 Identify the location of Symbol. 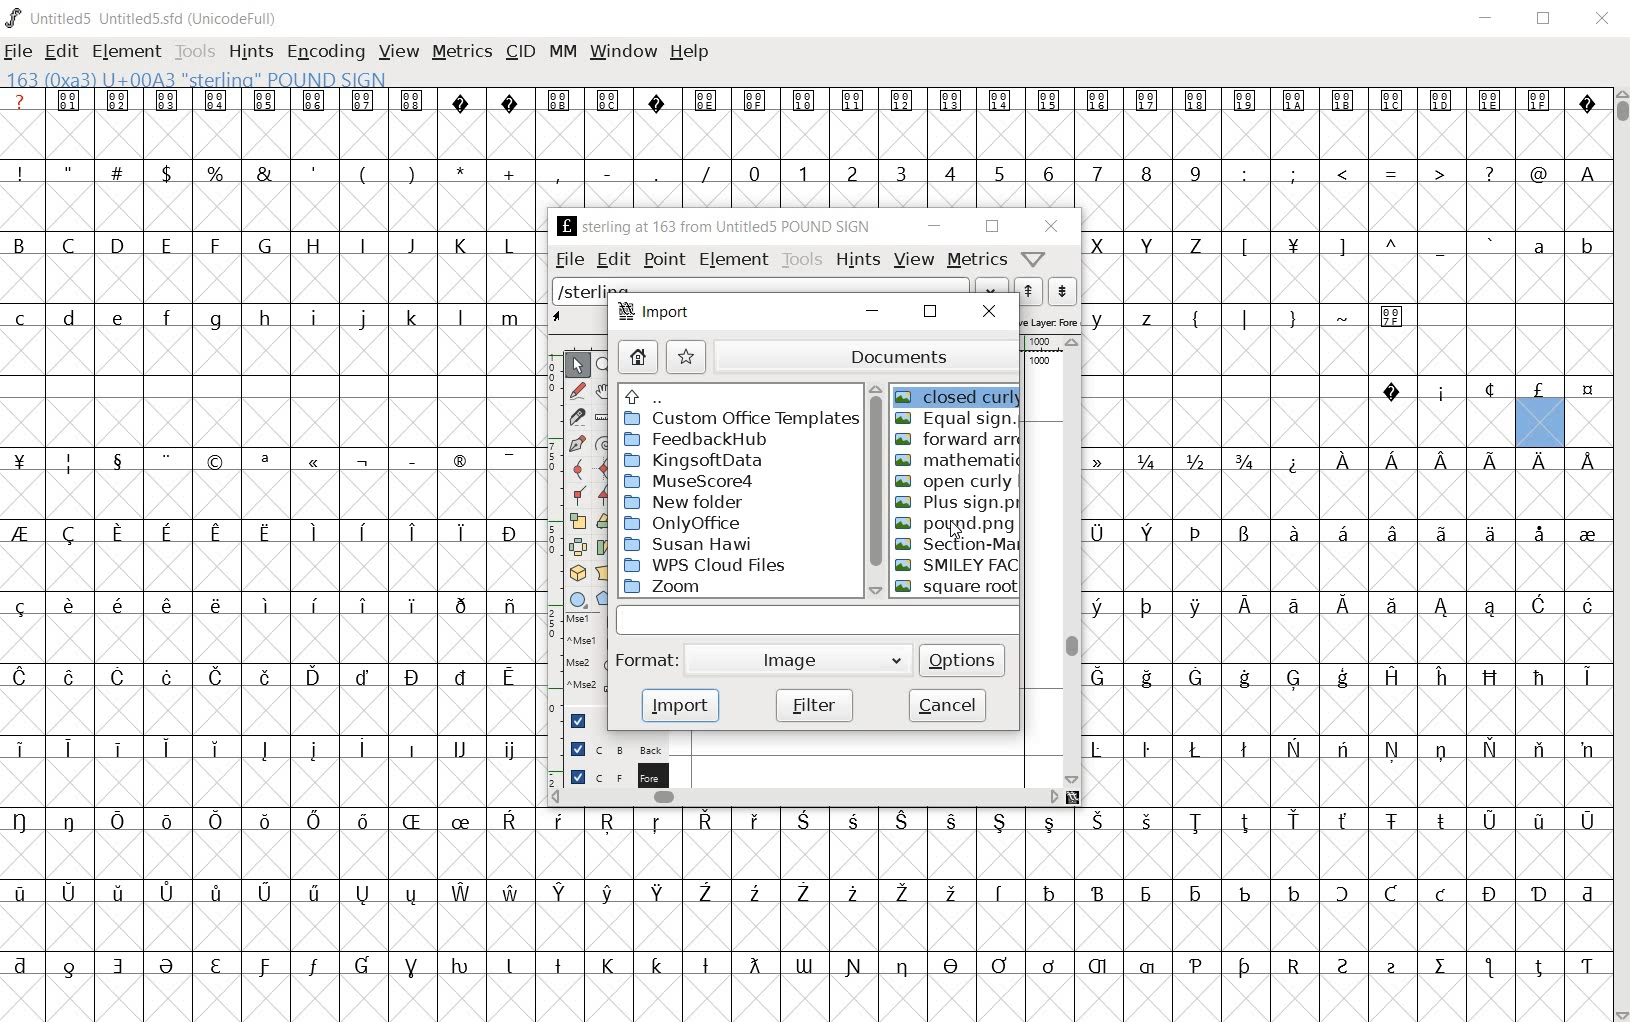
(118, 895).